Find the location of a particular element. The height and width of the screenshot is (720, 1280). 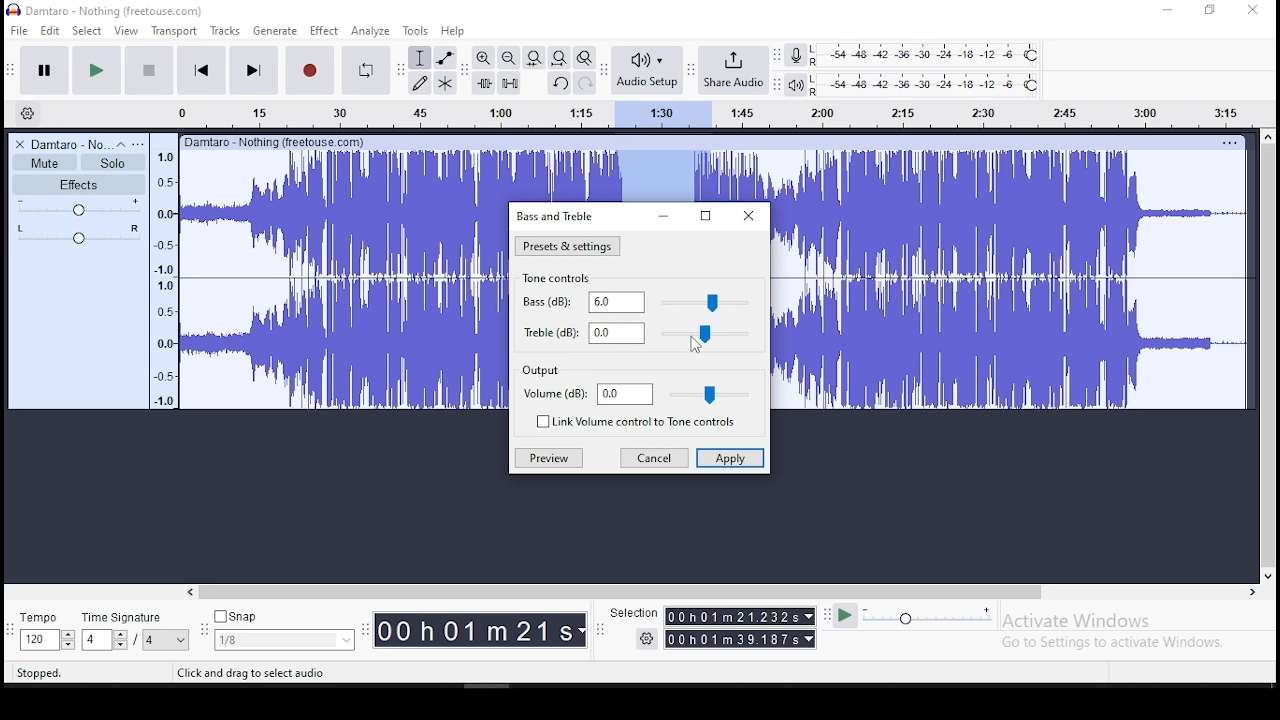

Snap is located at coordinates (284, 617).